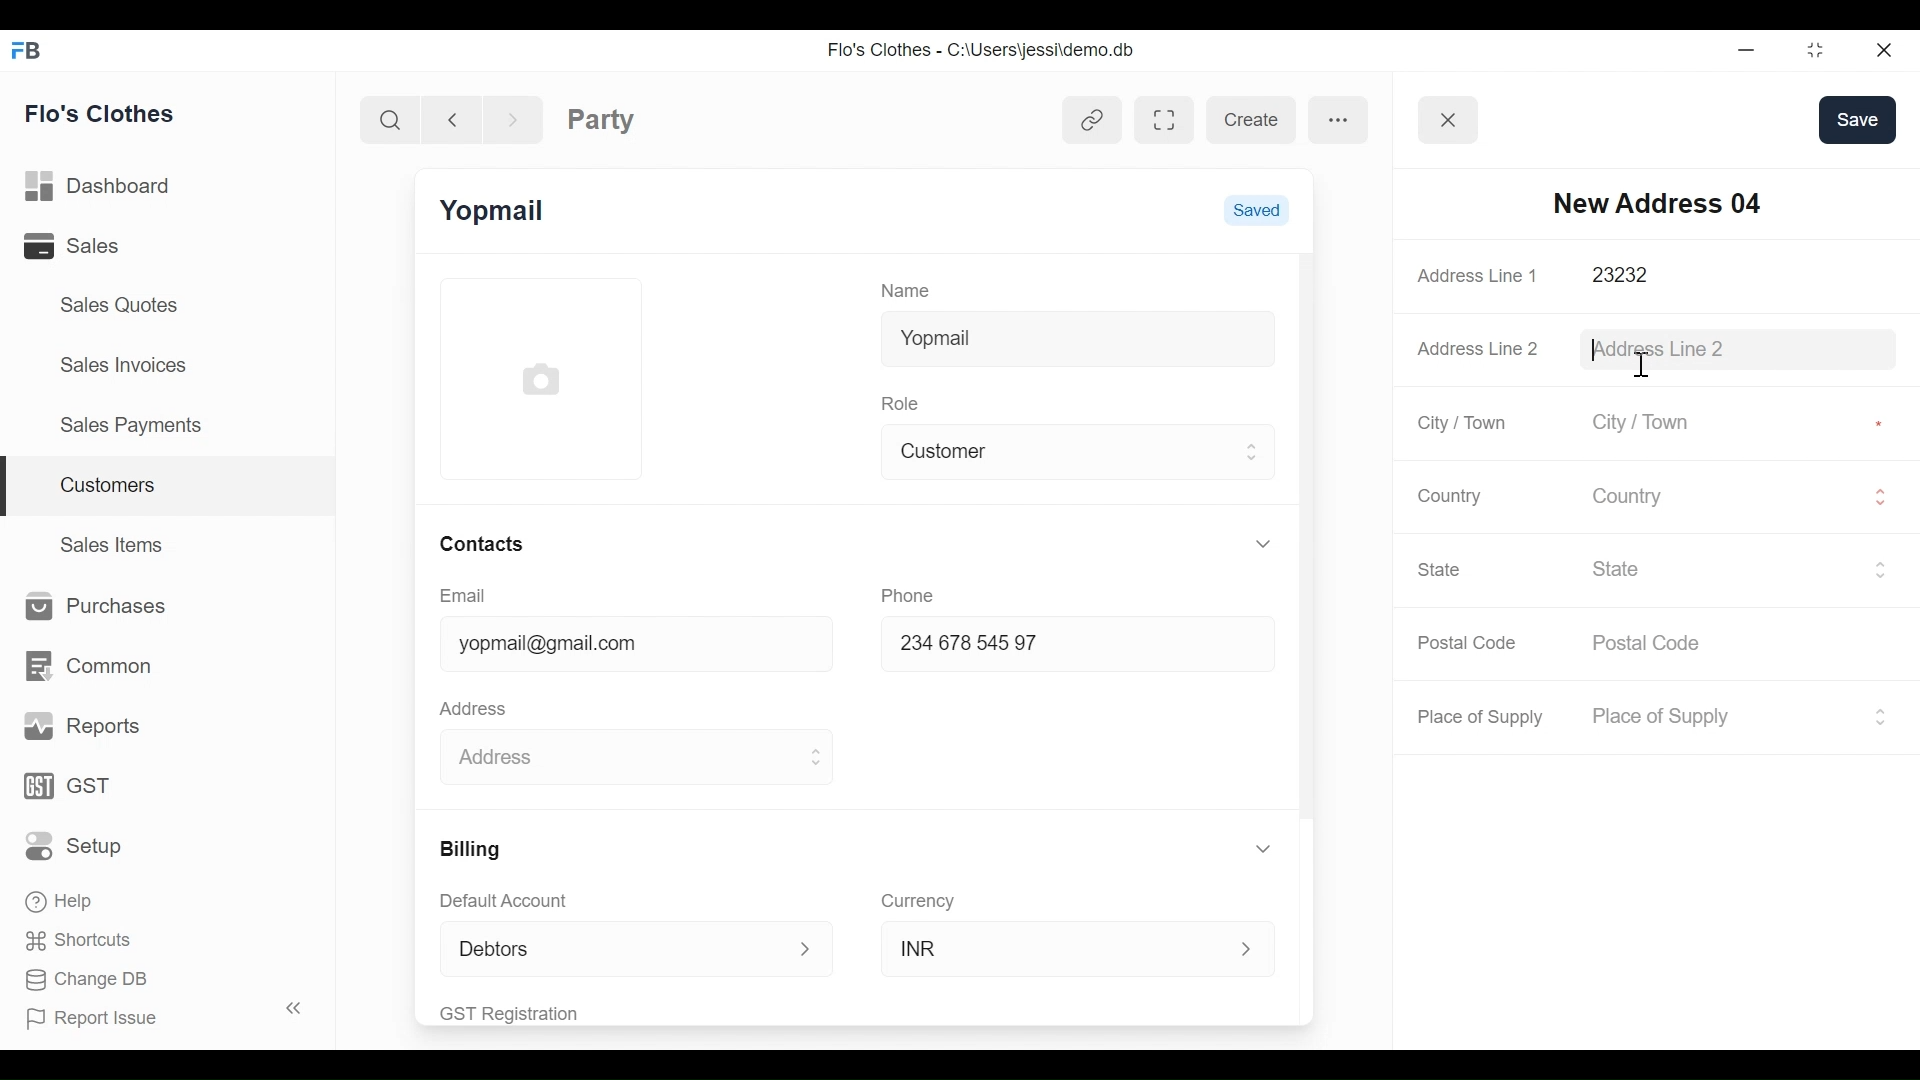 This screenshot has width=1920, height=1080. I want to click on Help, so click(62, 898).